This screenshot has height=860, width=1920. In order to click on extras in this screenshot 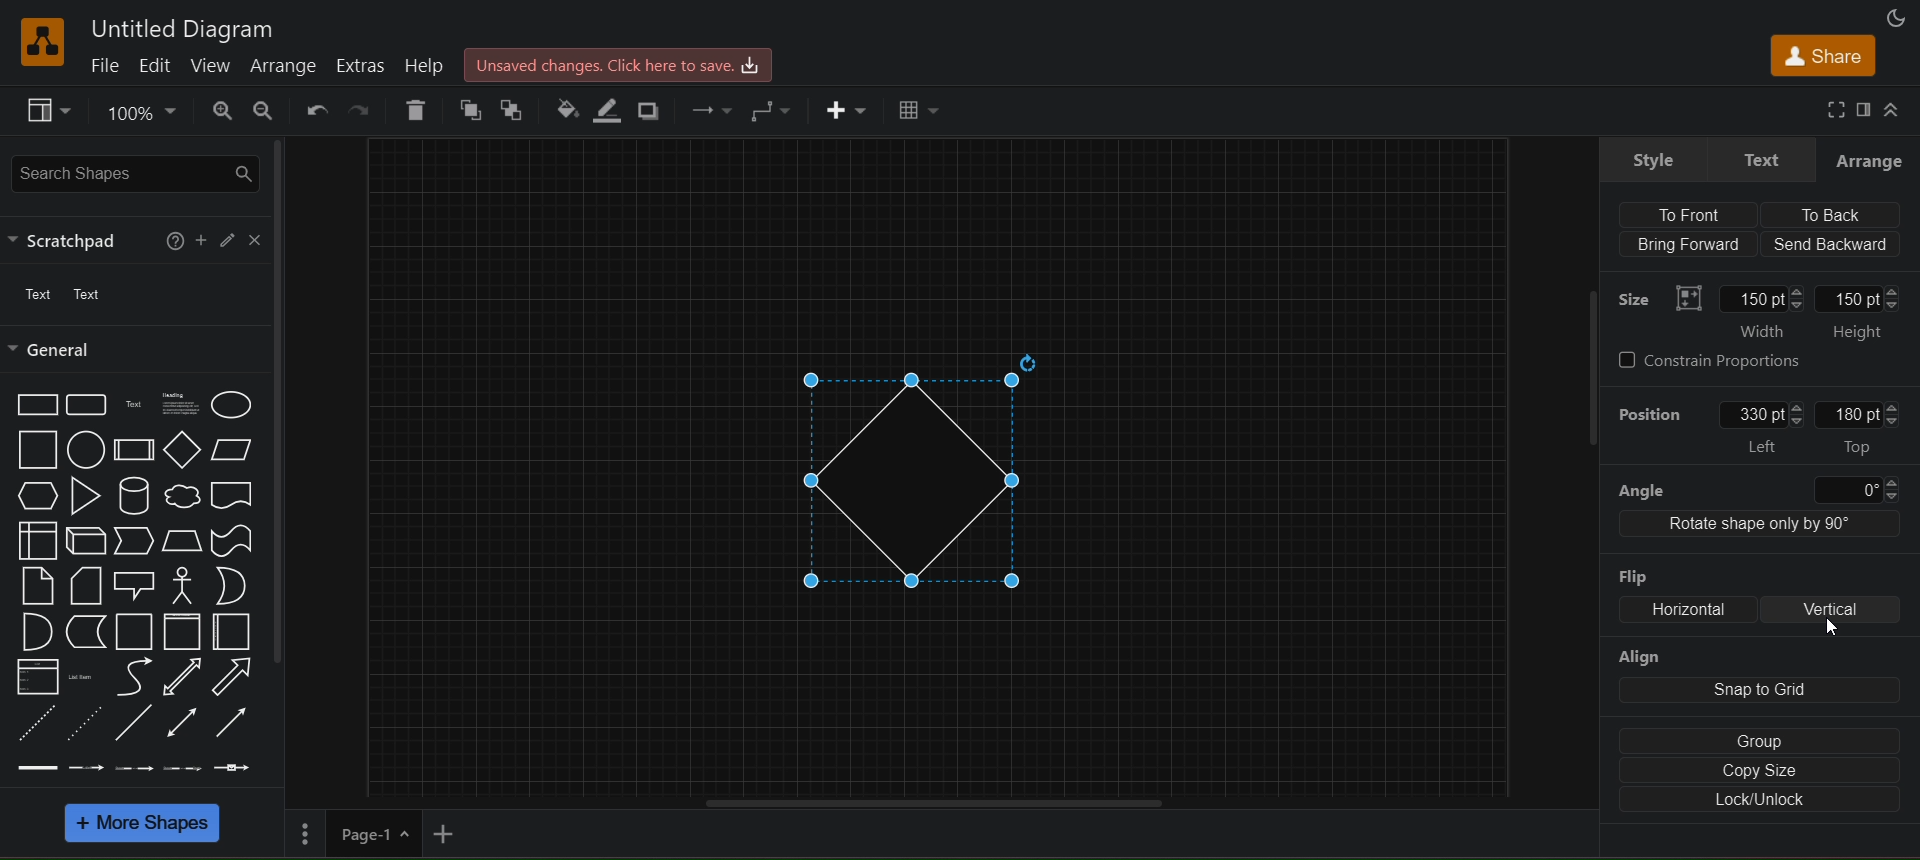, I will do `click(362, 63)`.